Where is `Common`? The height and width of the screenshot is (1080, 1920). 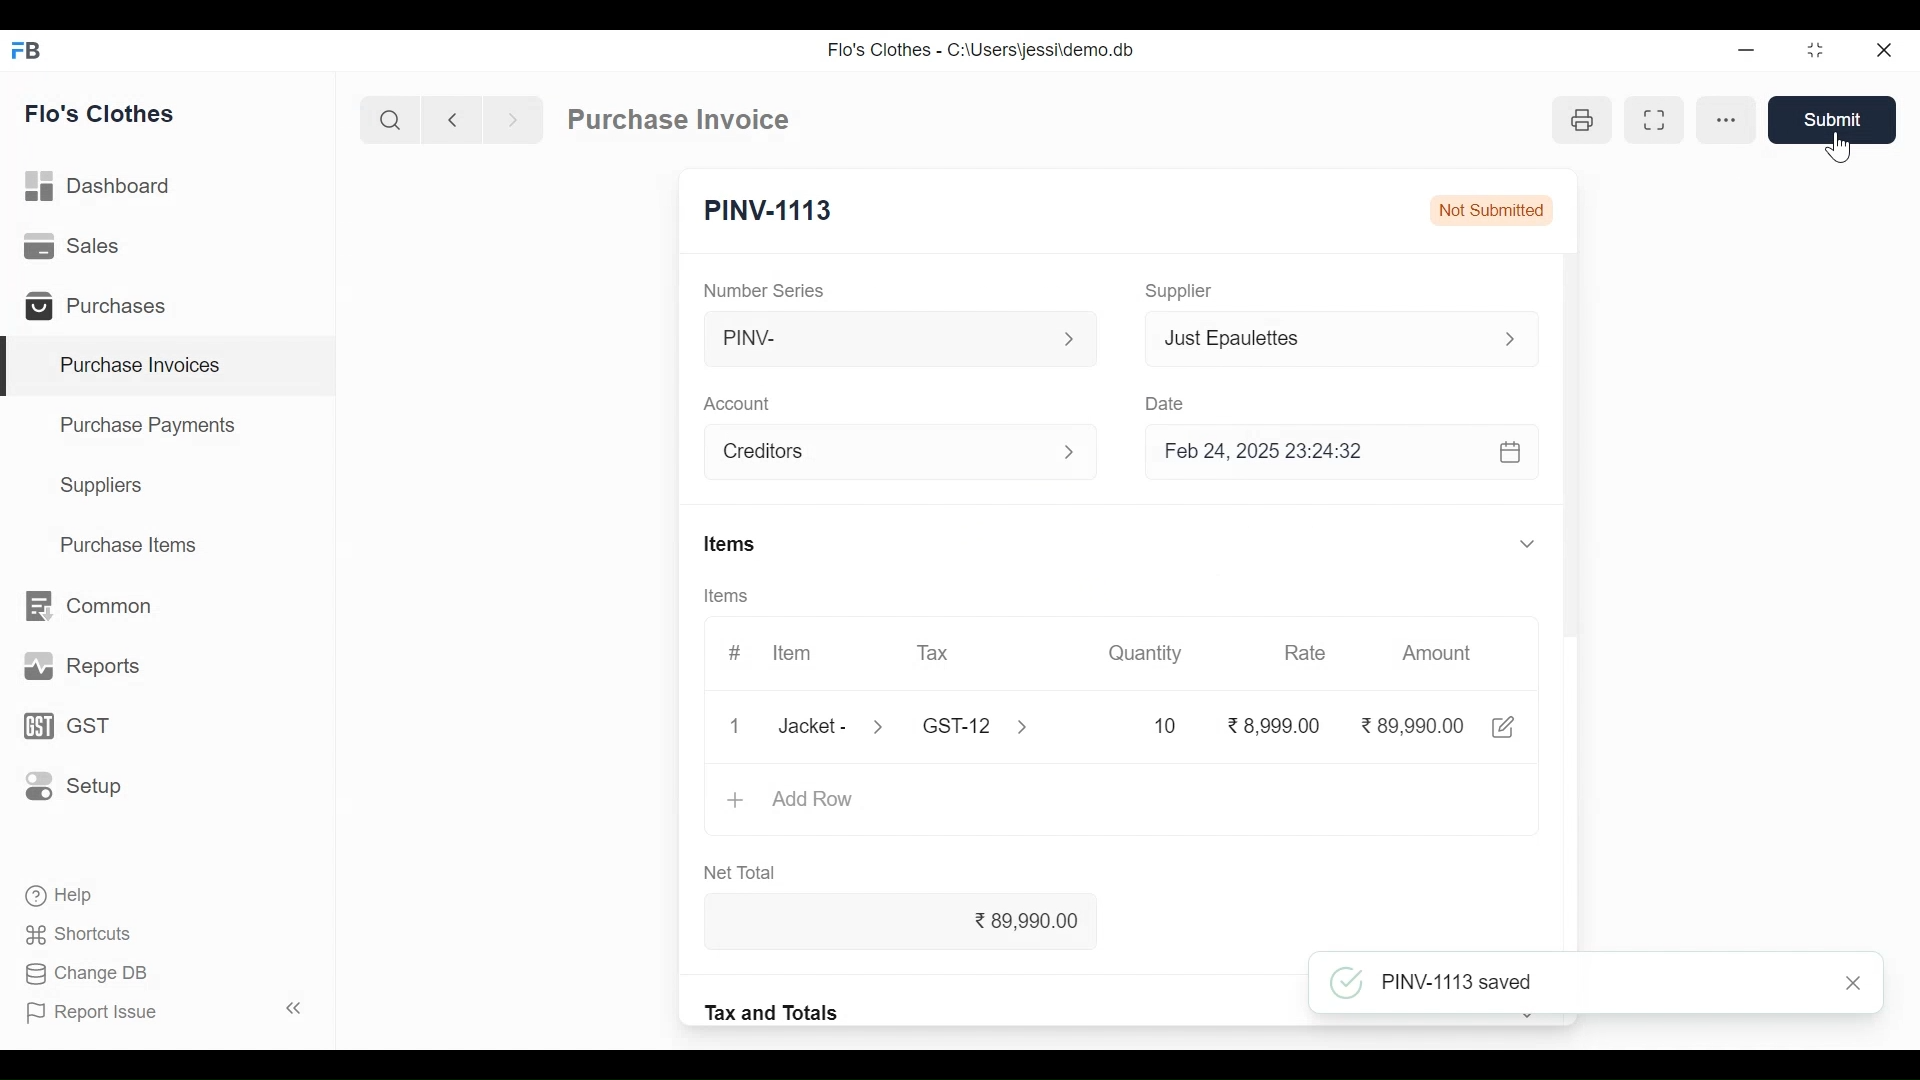
Common is located at coordinates (92, 605).